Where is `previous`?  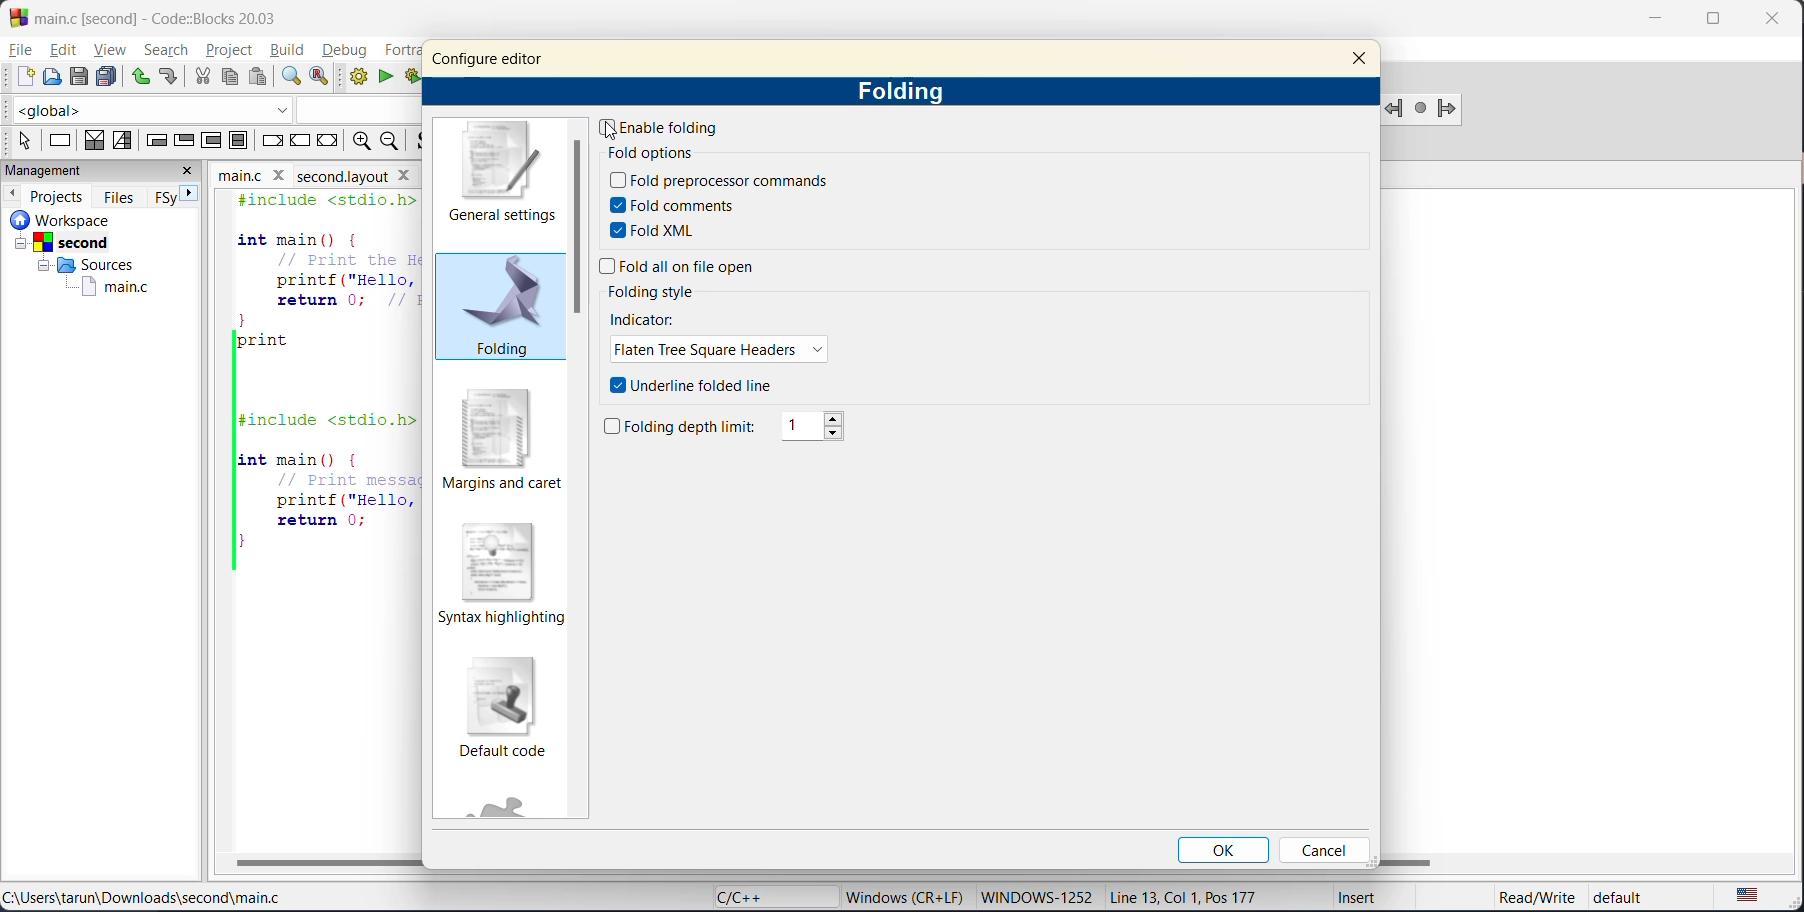
previous is located at coordinates (12, 193).